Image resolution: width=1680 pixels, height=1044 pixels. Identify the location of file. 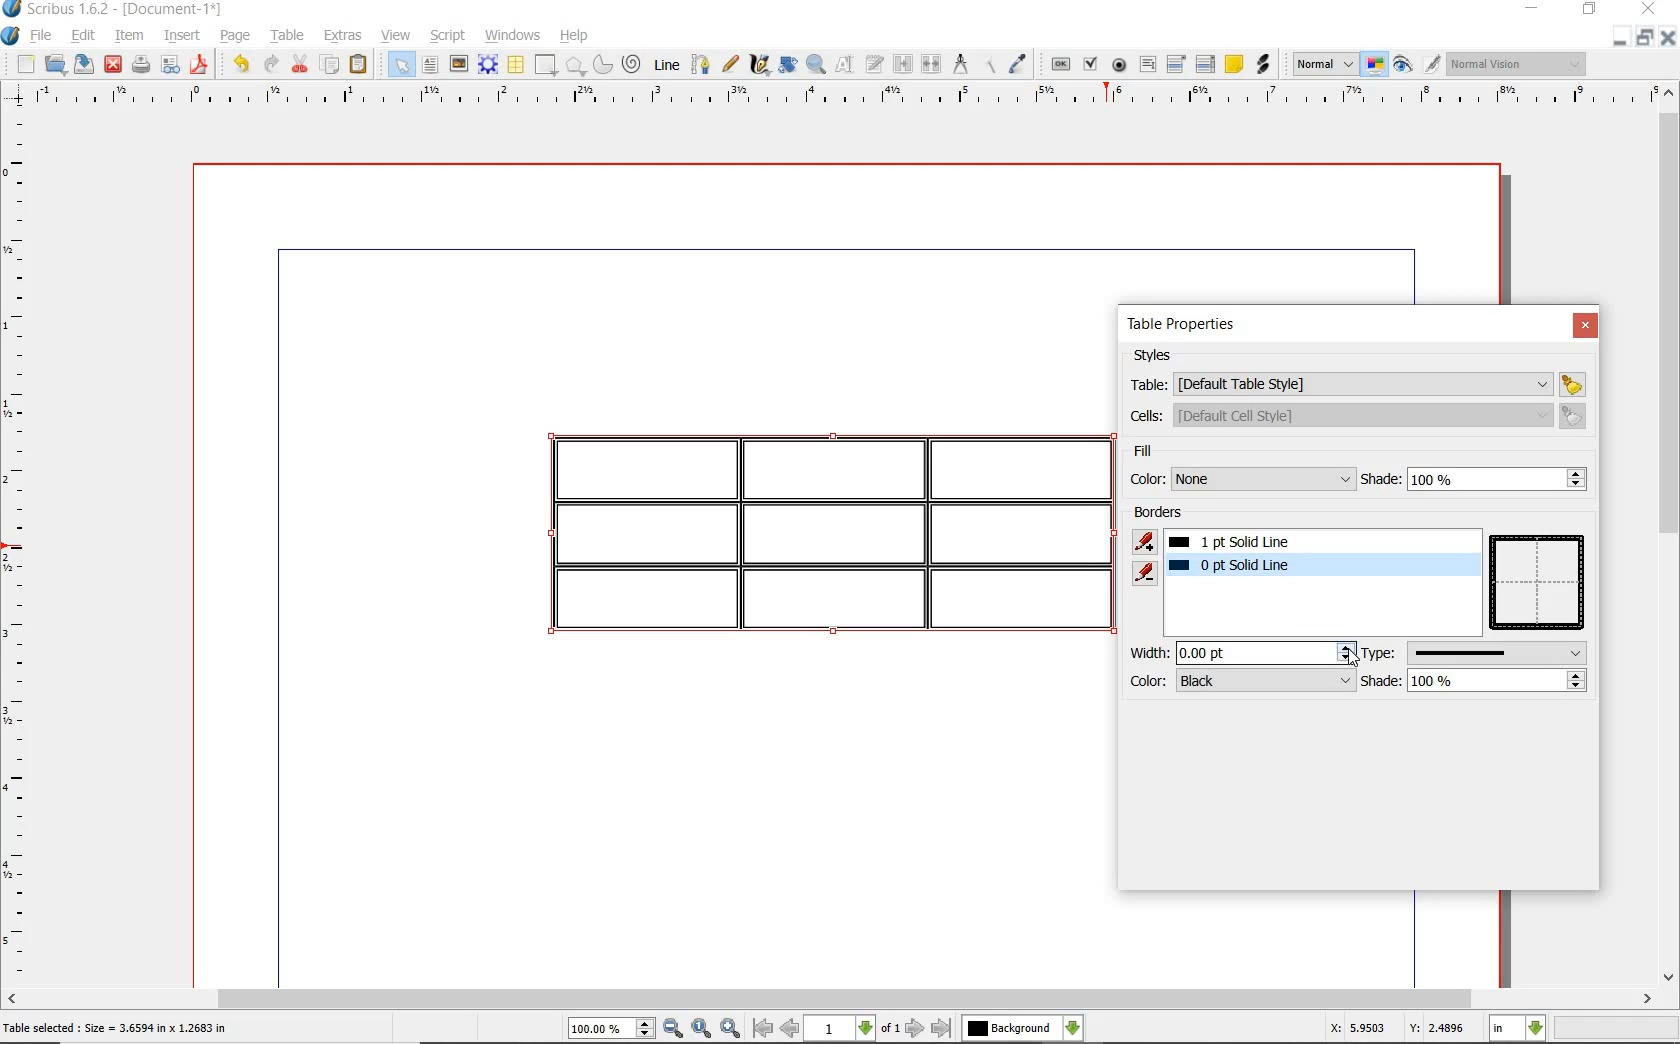
(43, 37).